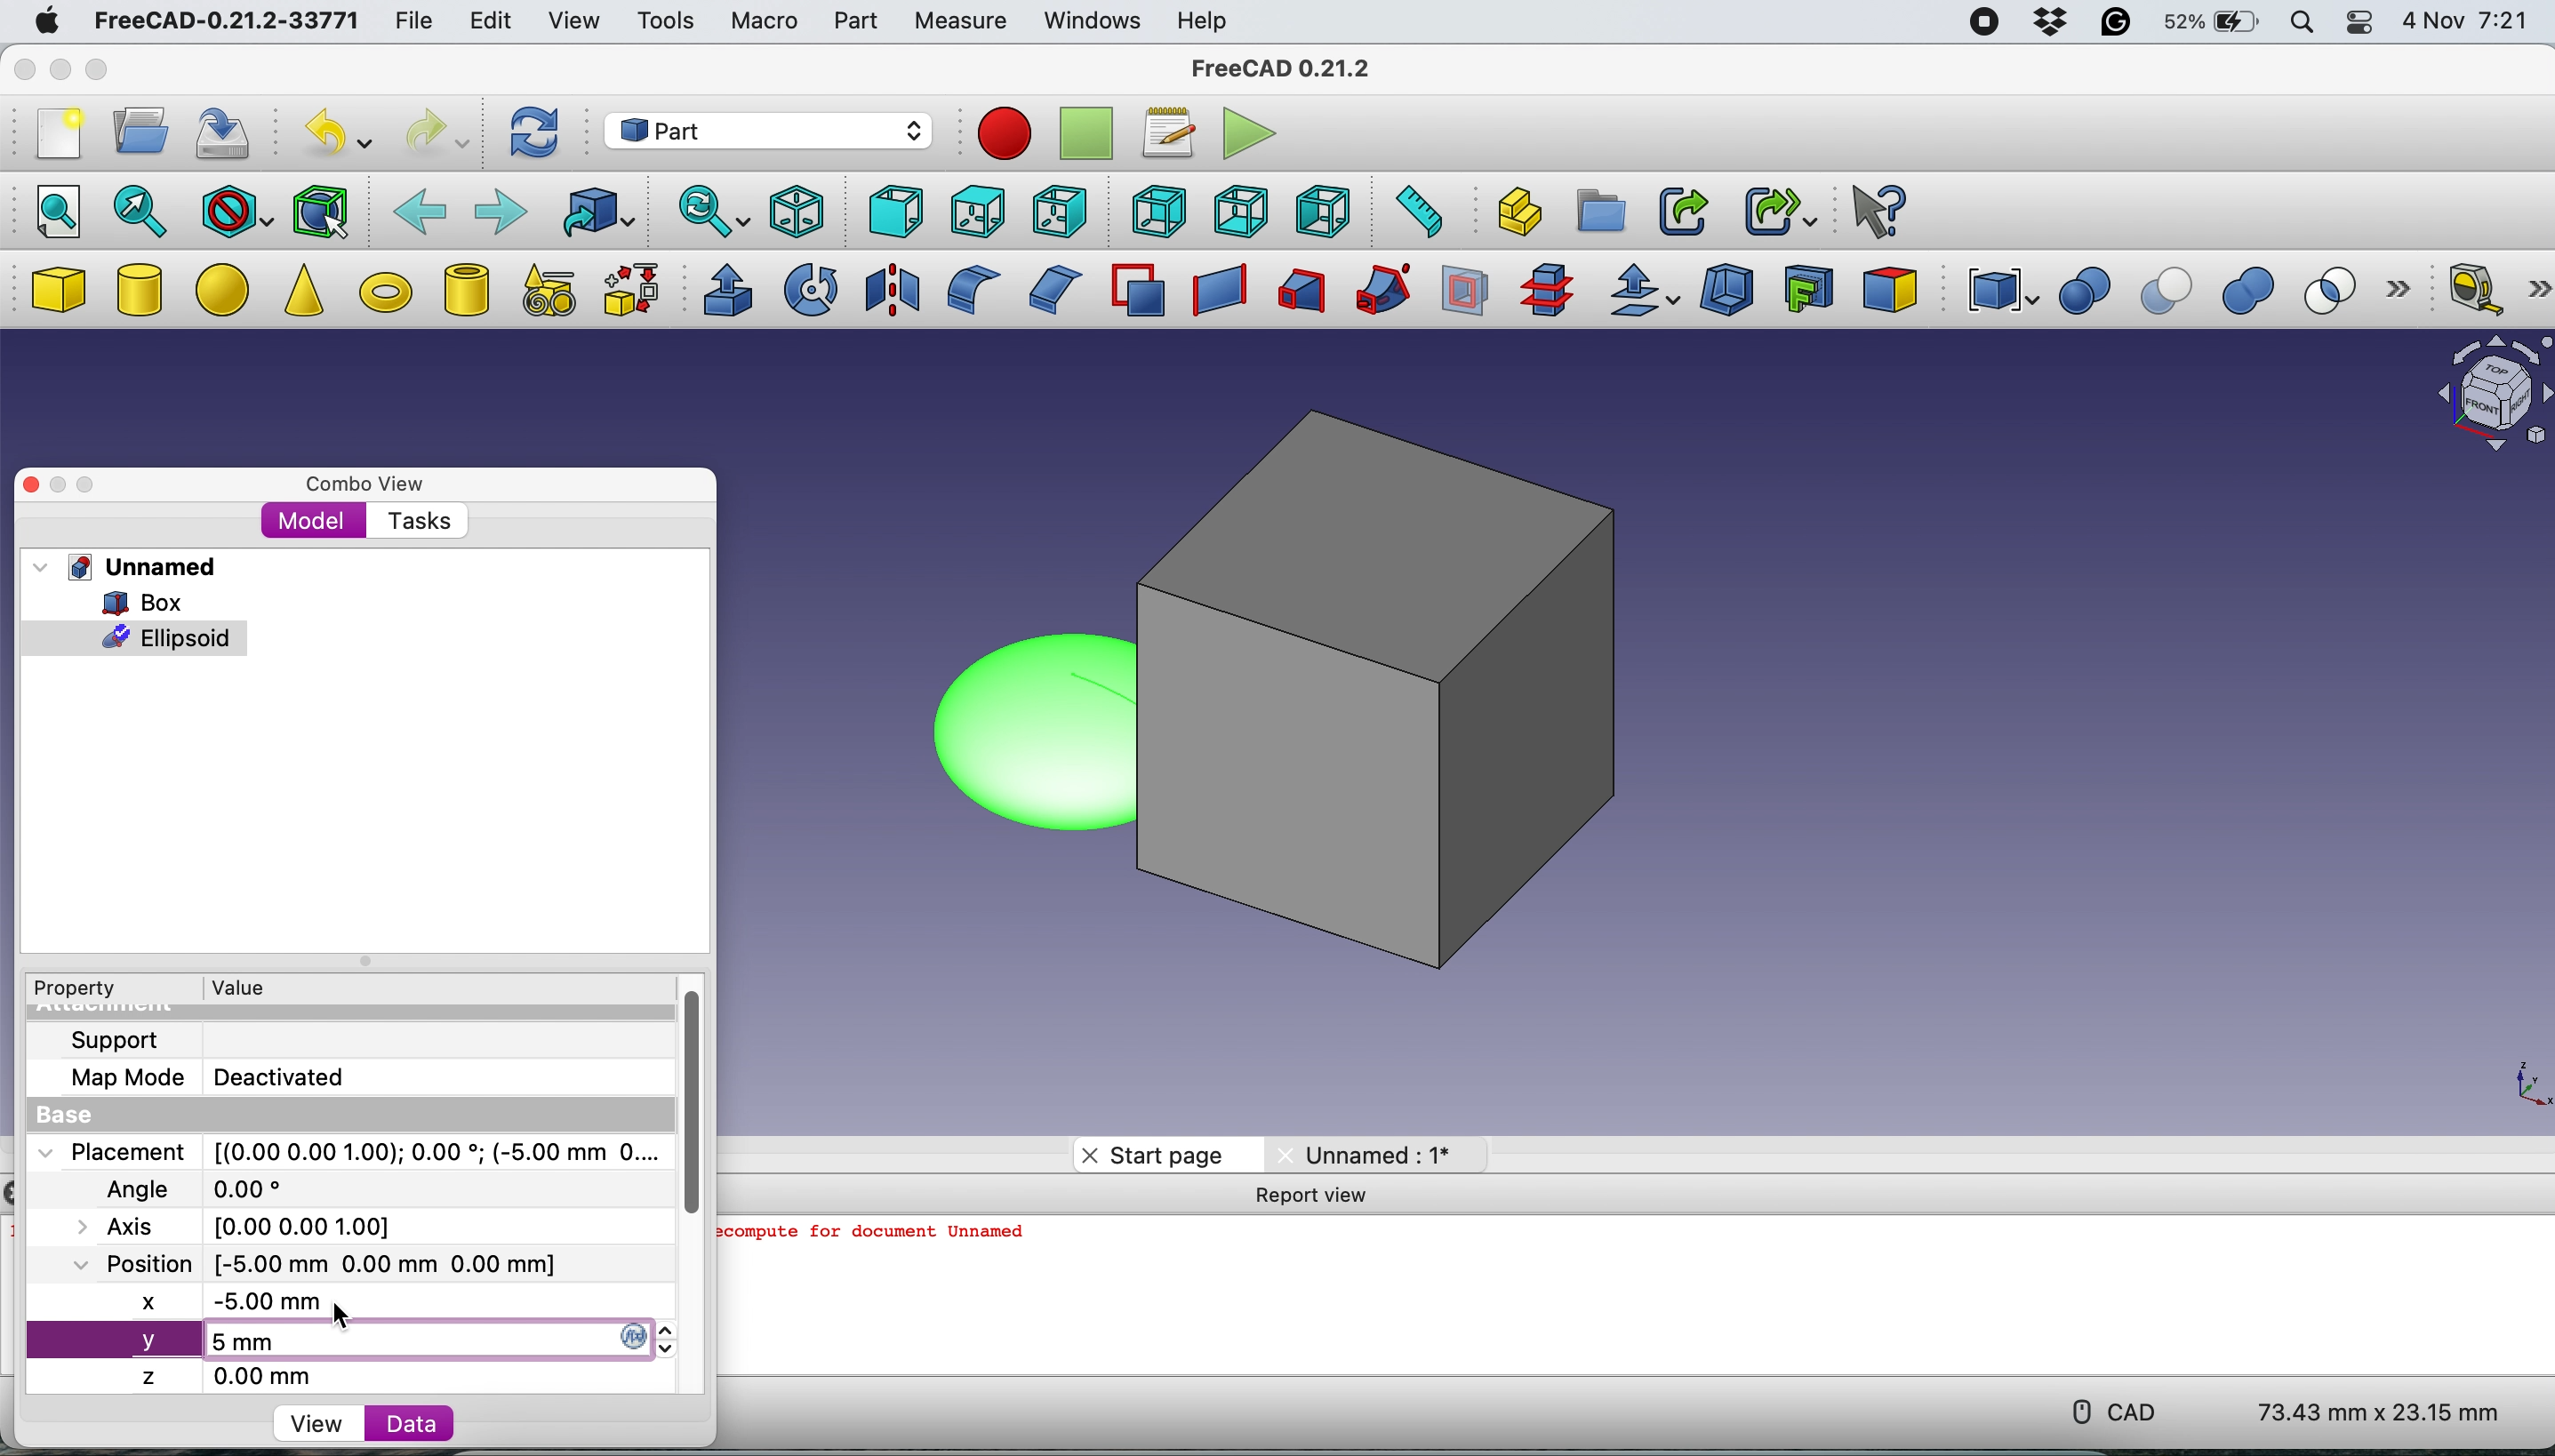  Describe the element at coordinates (1137, 290) in the screenshot. I see `make face from wires` at that location.